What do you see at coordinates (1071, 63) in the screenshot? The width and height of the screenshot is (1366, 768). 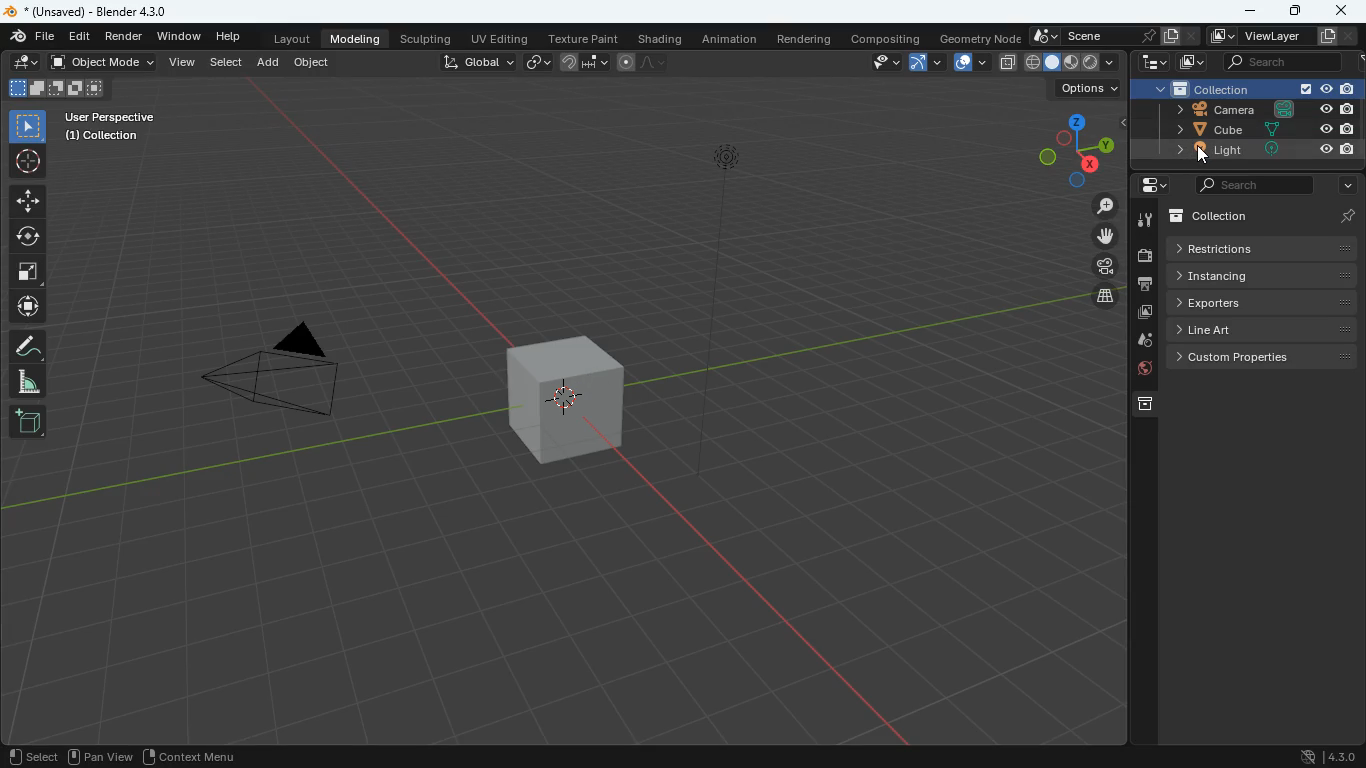 I see `filled` at bounding box center [1071, 63].